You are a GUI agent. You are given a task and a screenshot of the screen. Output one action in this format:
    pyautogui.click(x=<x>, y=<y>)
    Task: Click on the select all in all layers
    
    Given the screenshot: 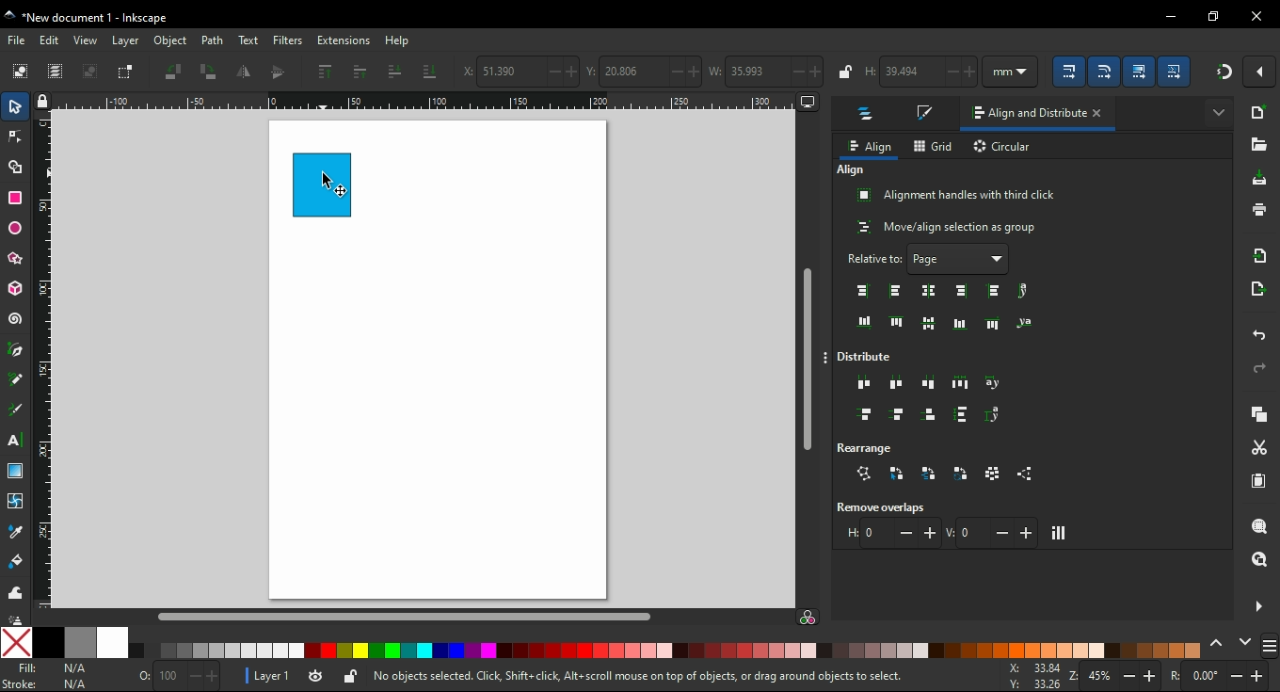 What is the action you would take?
    pyautogui.click(x=56, y=71)
    